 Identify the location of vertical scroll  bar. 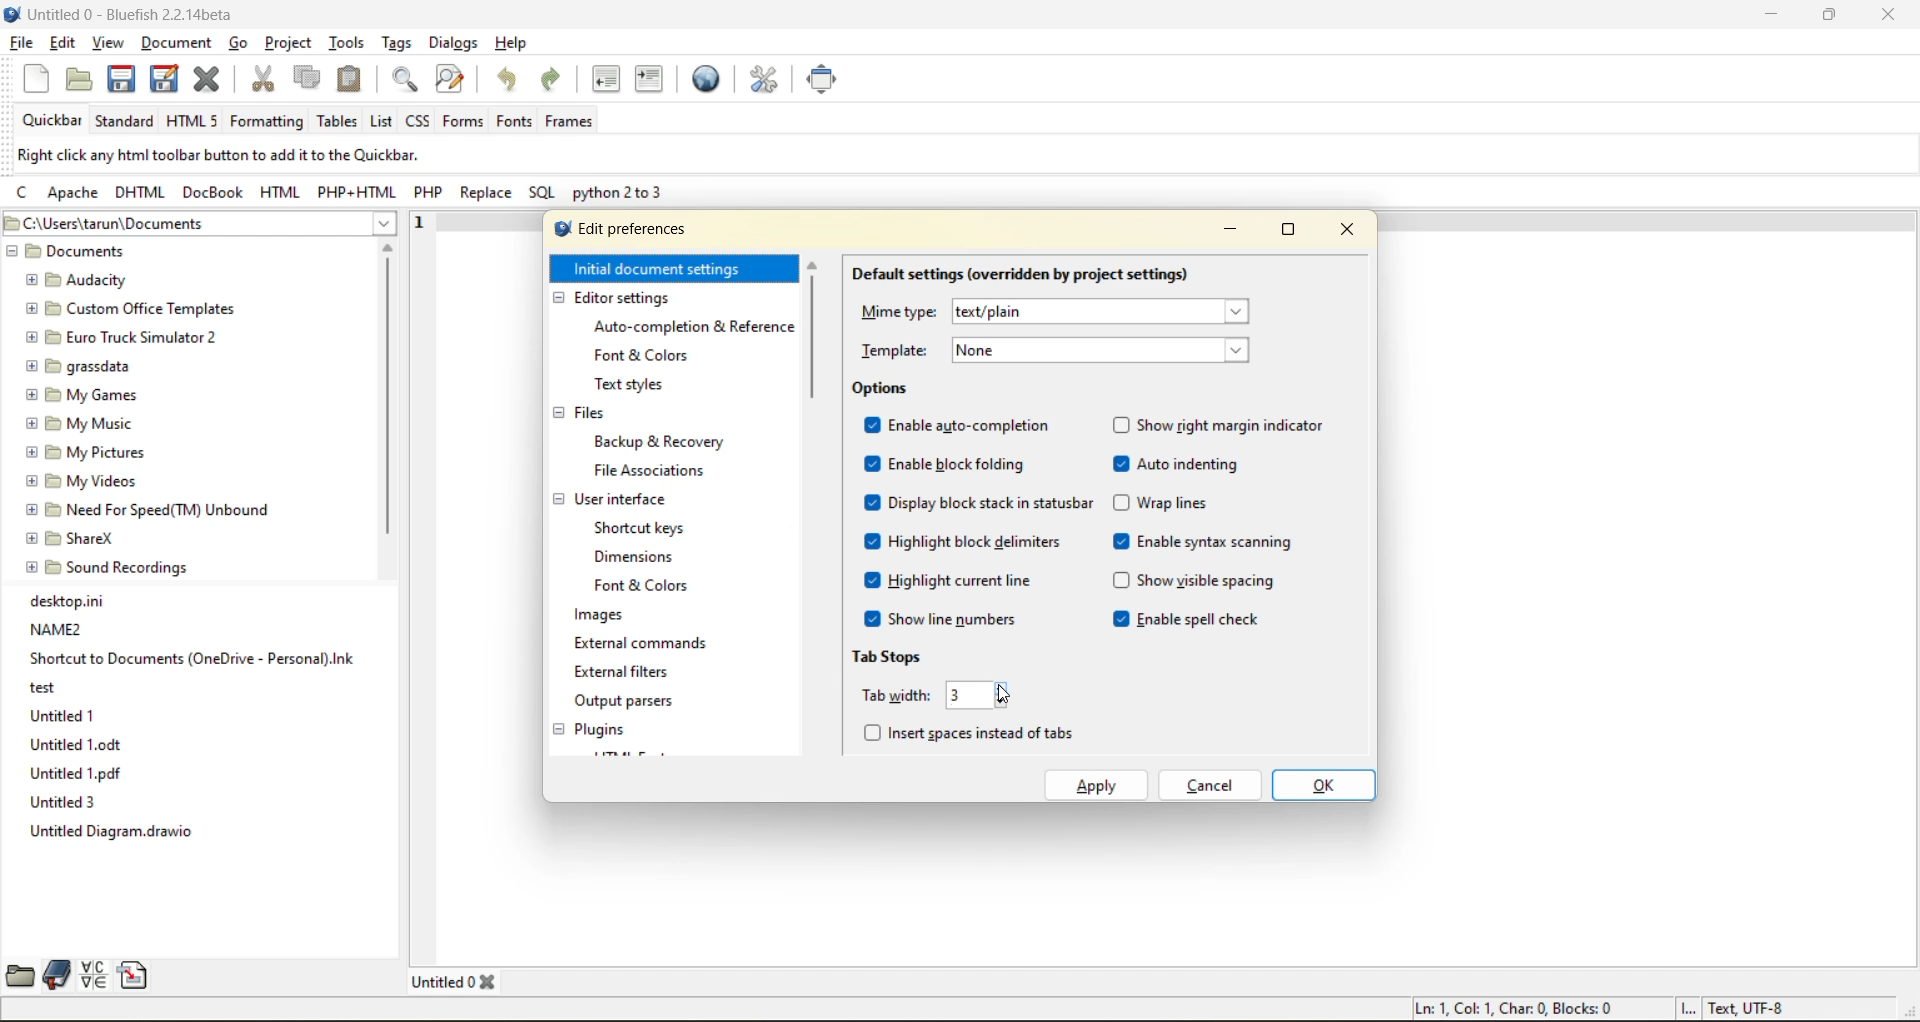
(815, 338).